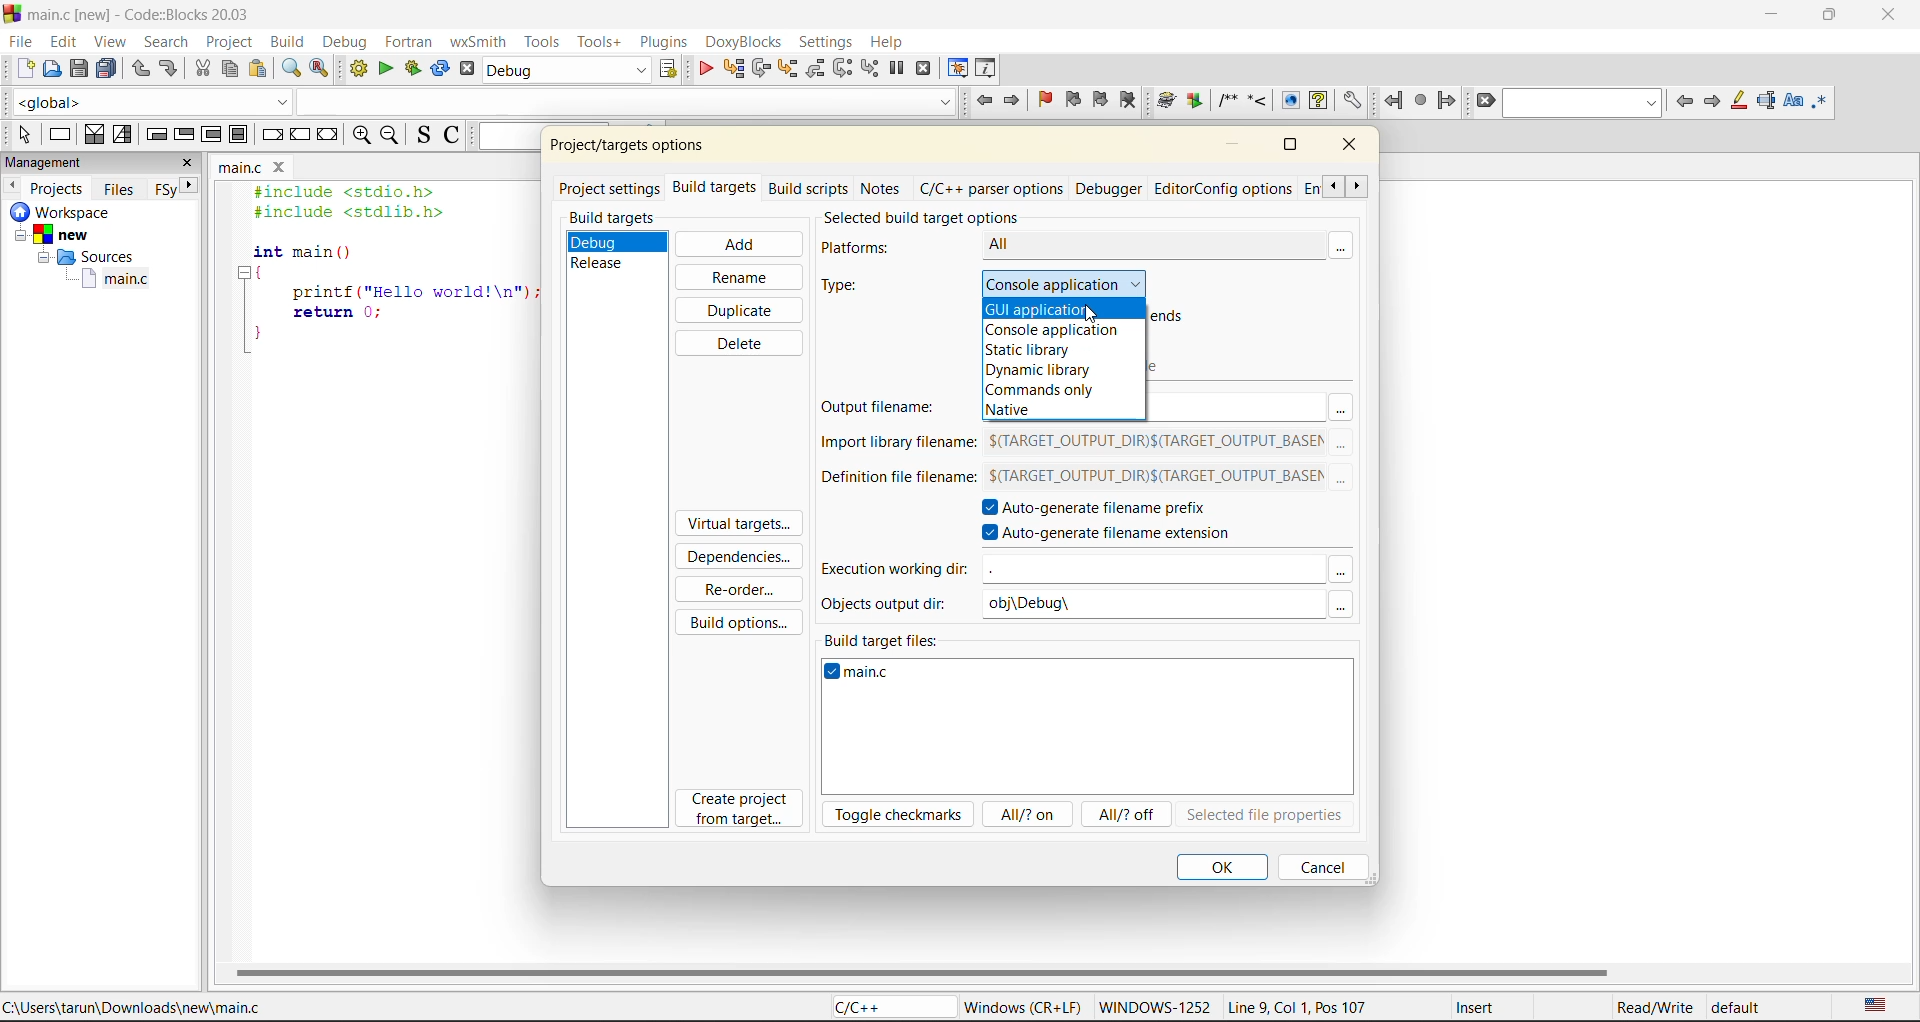  What do you see at coordinates (1296, 148) in the screenshot?
I see `maximize` at bounding box center [1296, 148].